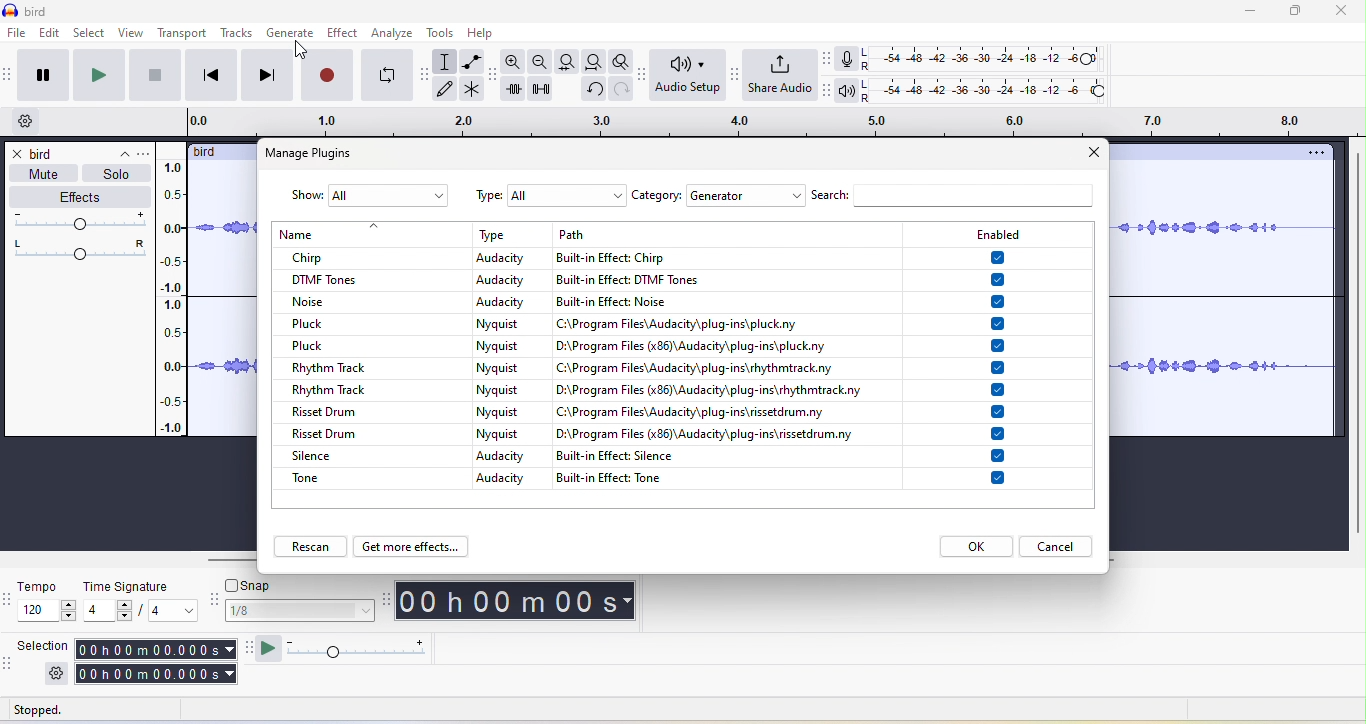 This screenshot has height=724, width=1366. Describe the element at coordinates (363, 231) in the screenshot. I see `name` at that location.